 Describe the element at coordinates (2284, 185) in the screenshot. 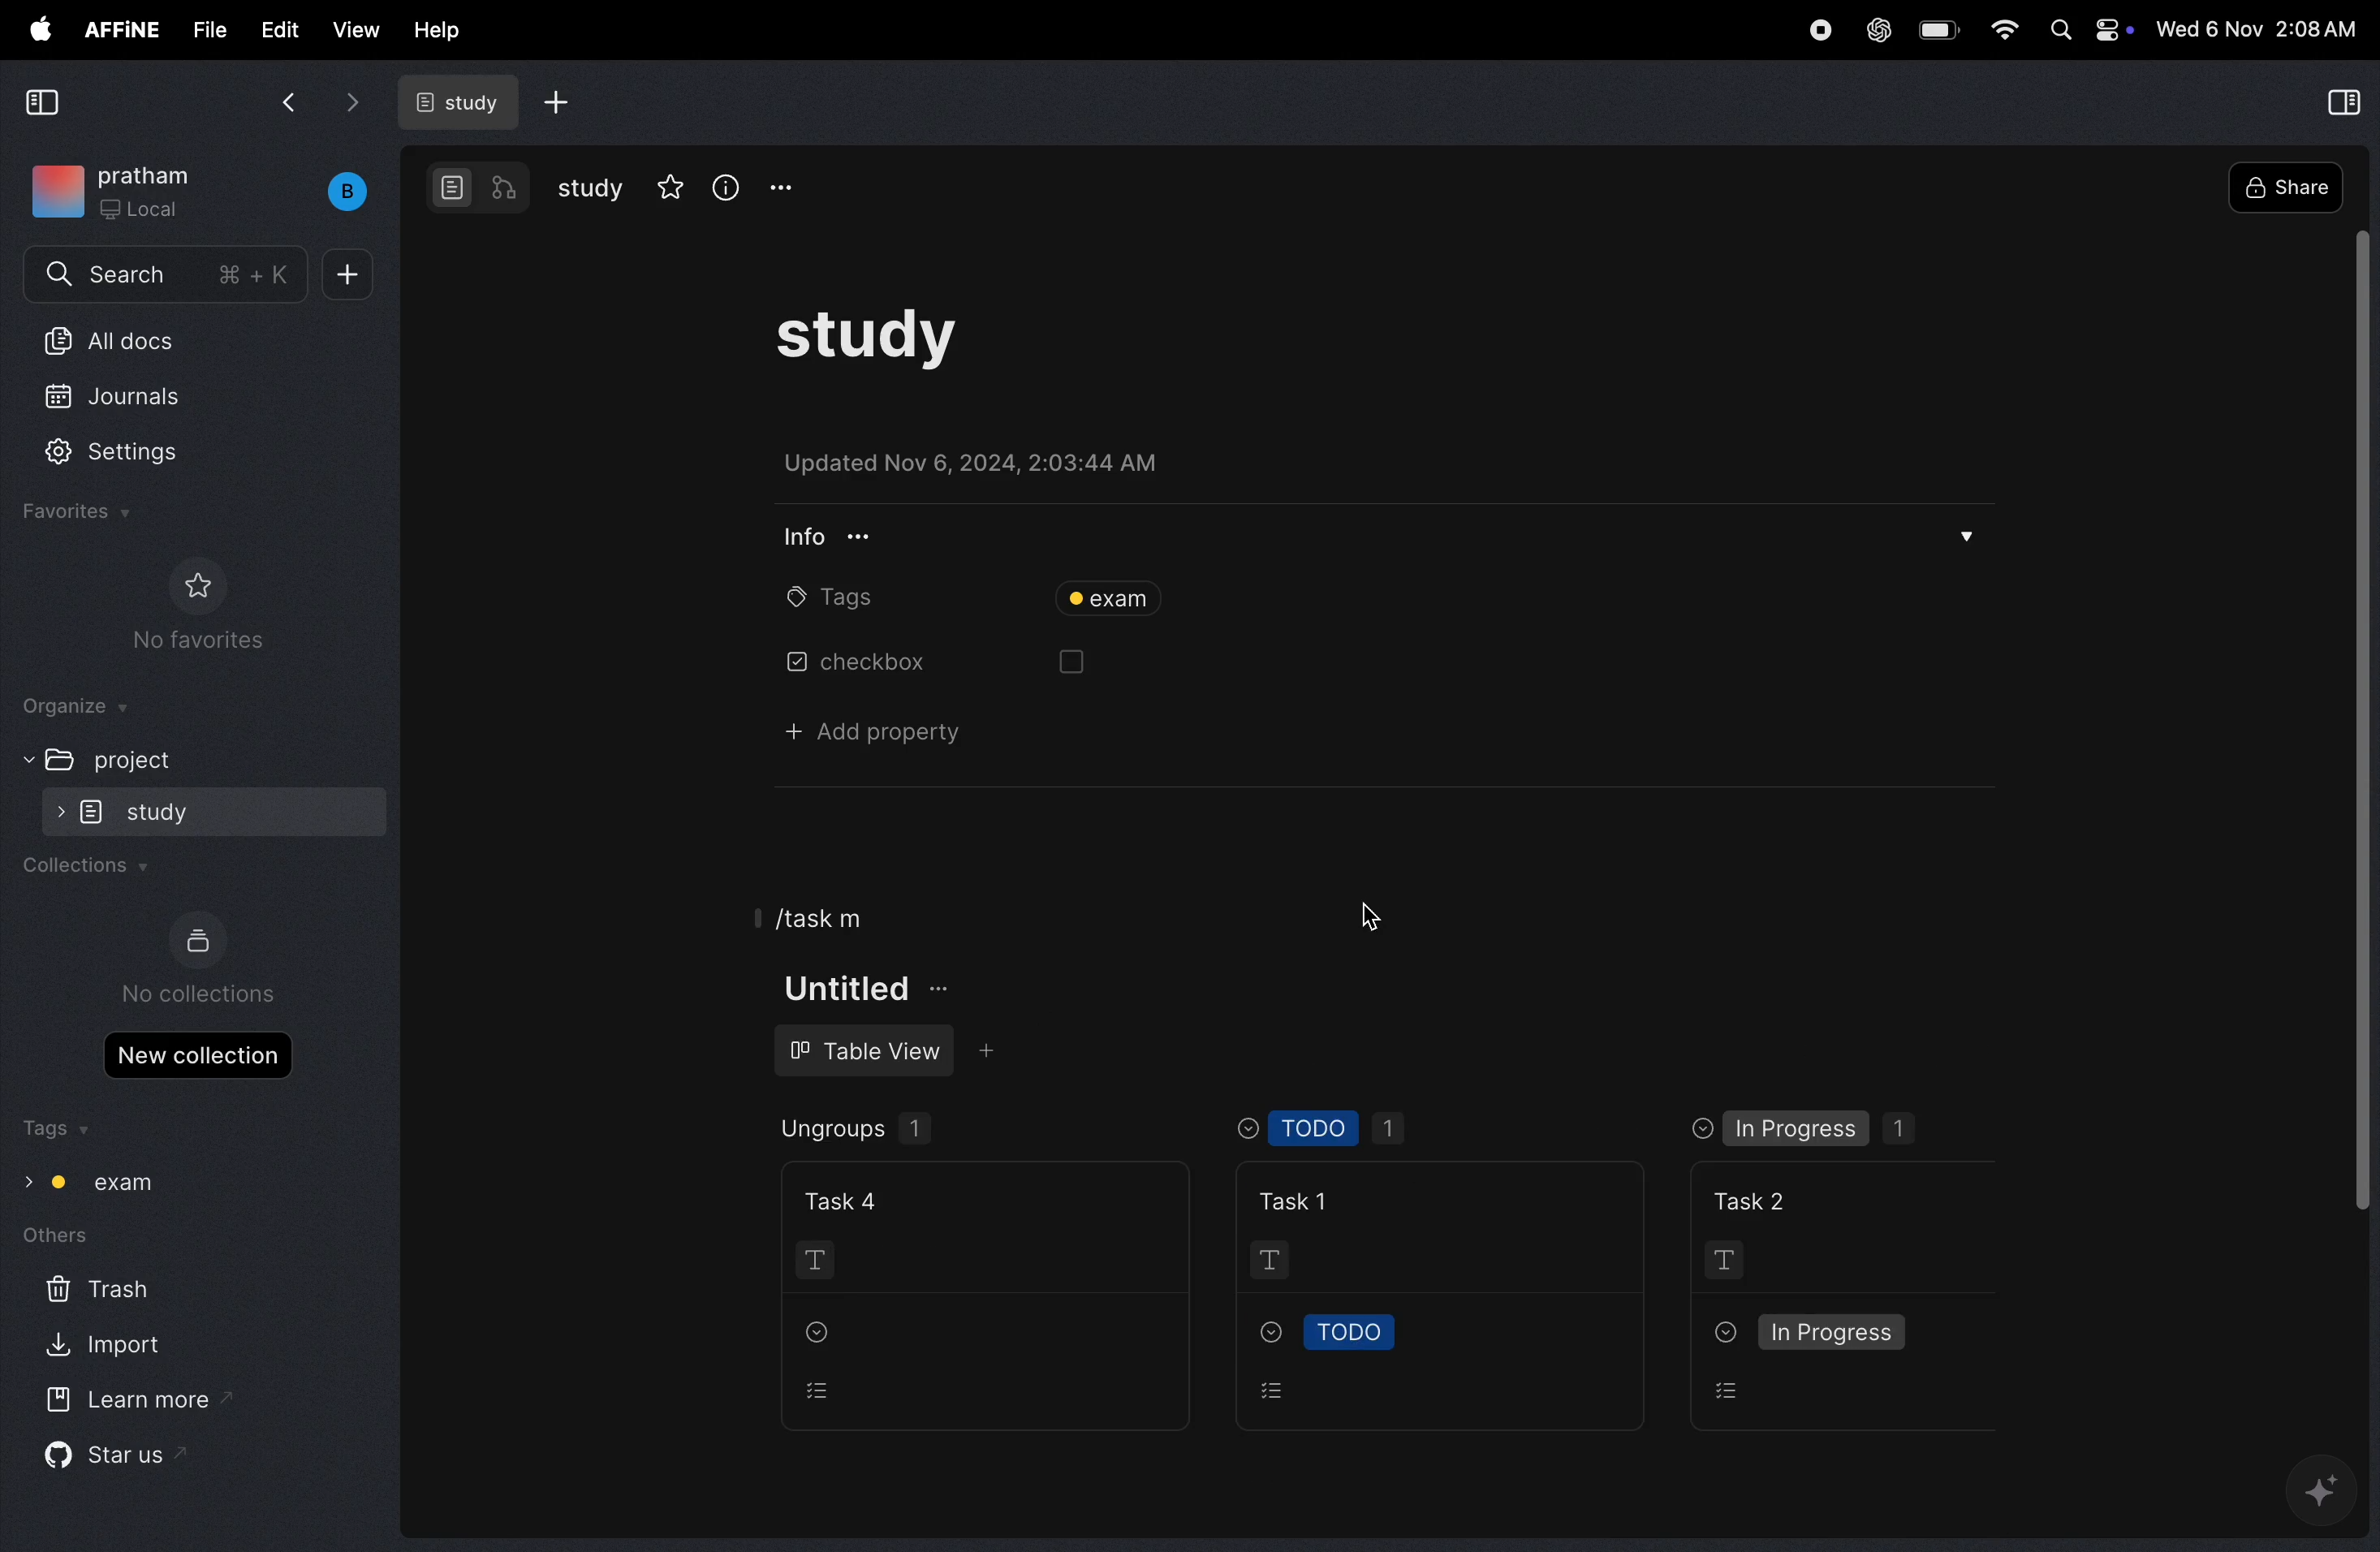

I see `share` at that location.